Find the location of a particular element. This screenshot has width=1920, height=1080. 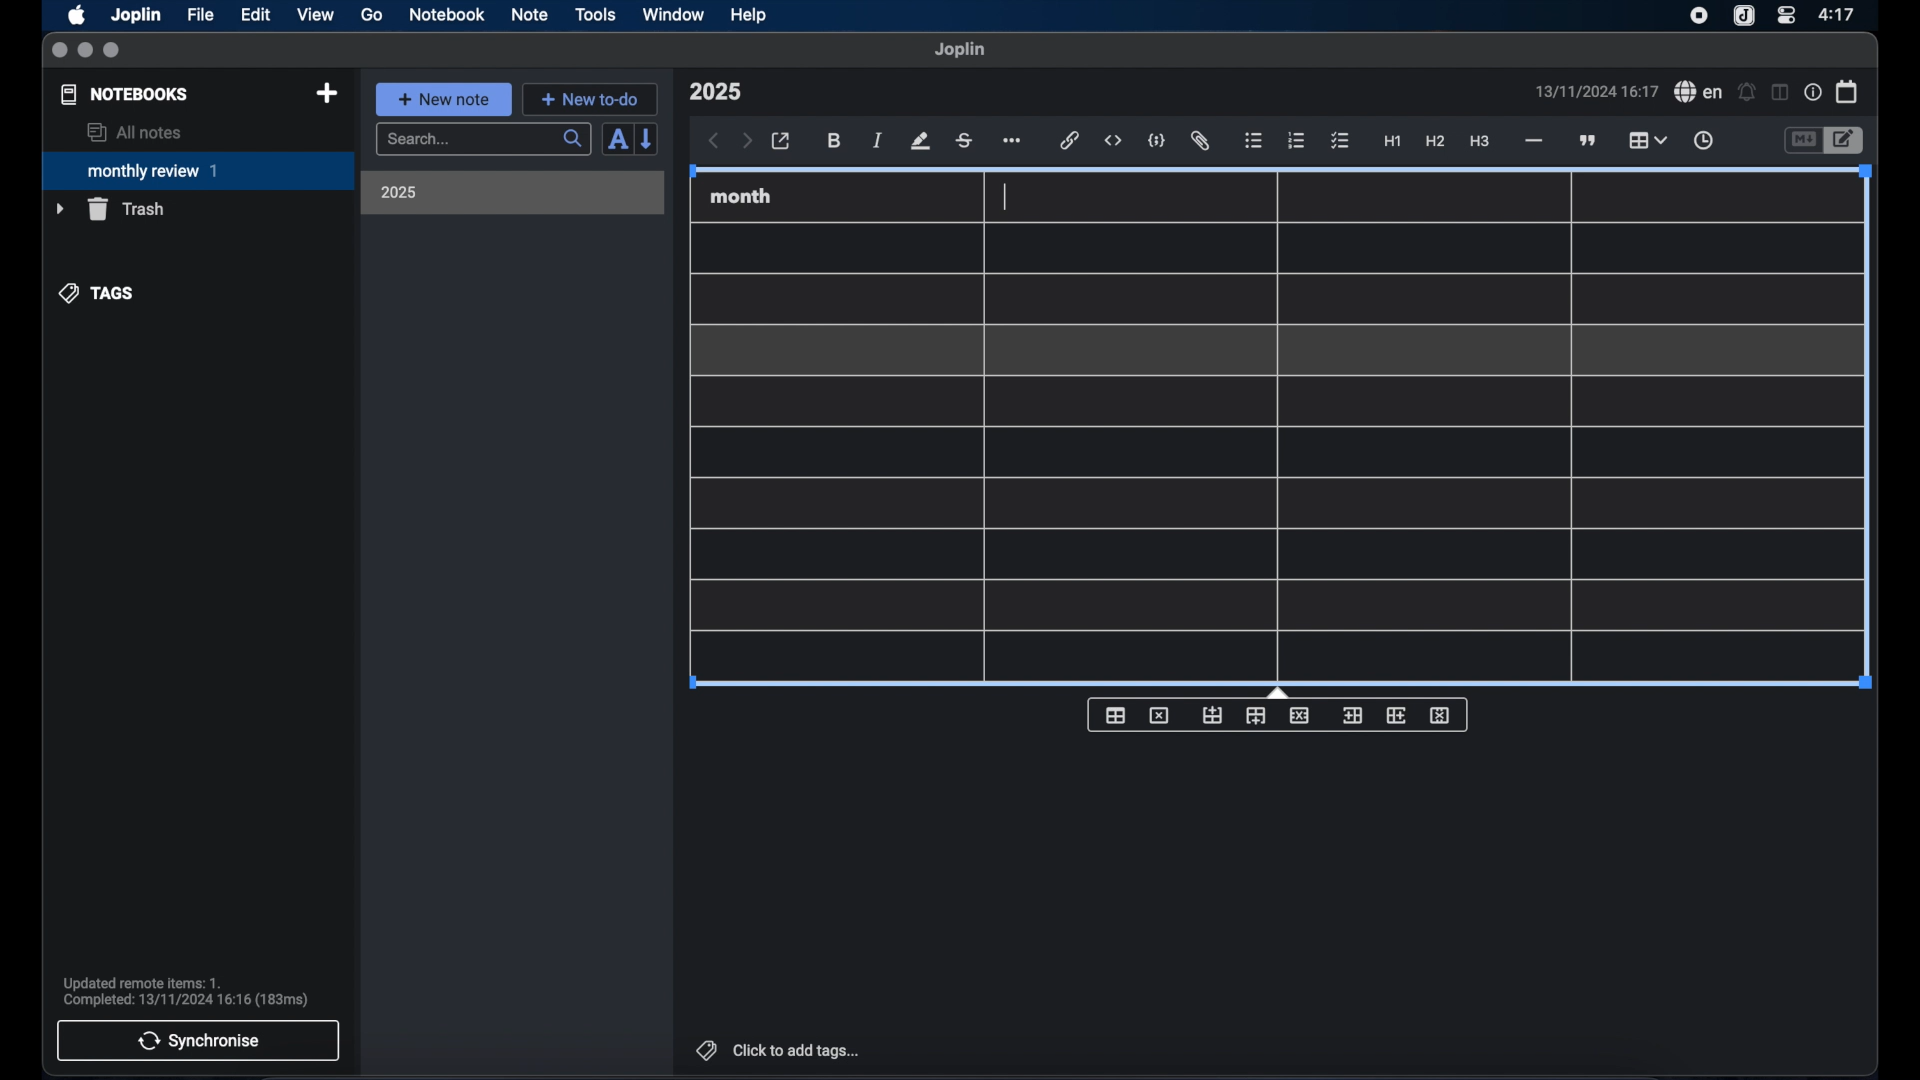

insert row after is located at coordinates (1256, 716).